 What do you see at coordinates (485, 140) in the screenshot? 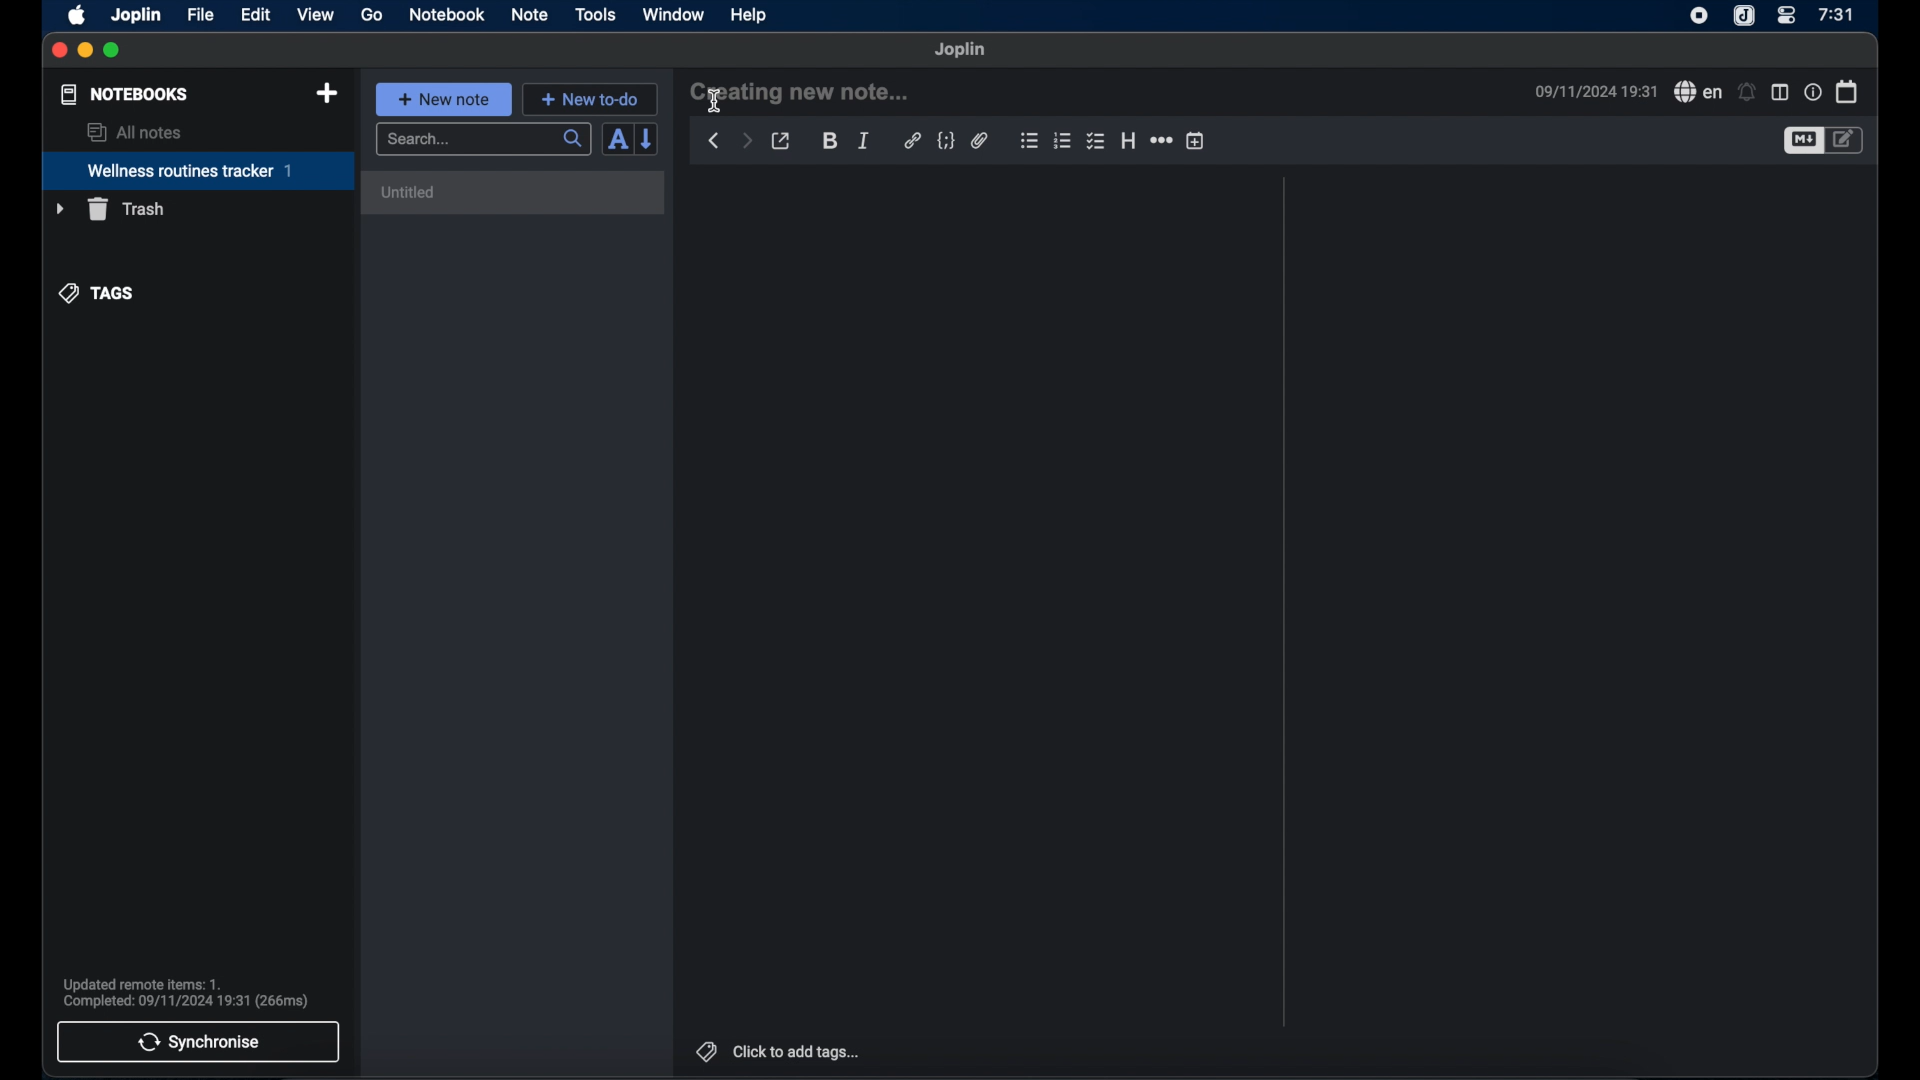
I see `search...` at bounding box center [485, 140].